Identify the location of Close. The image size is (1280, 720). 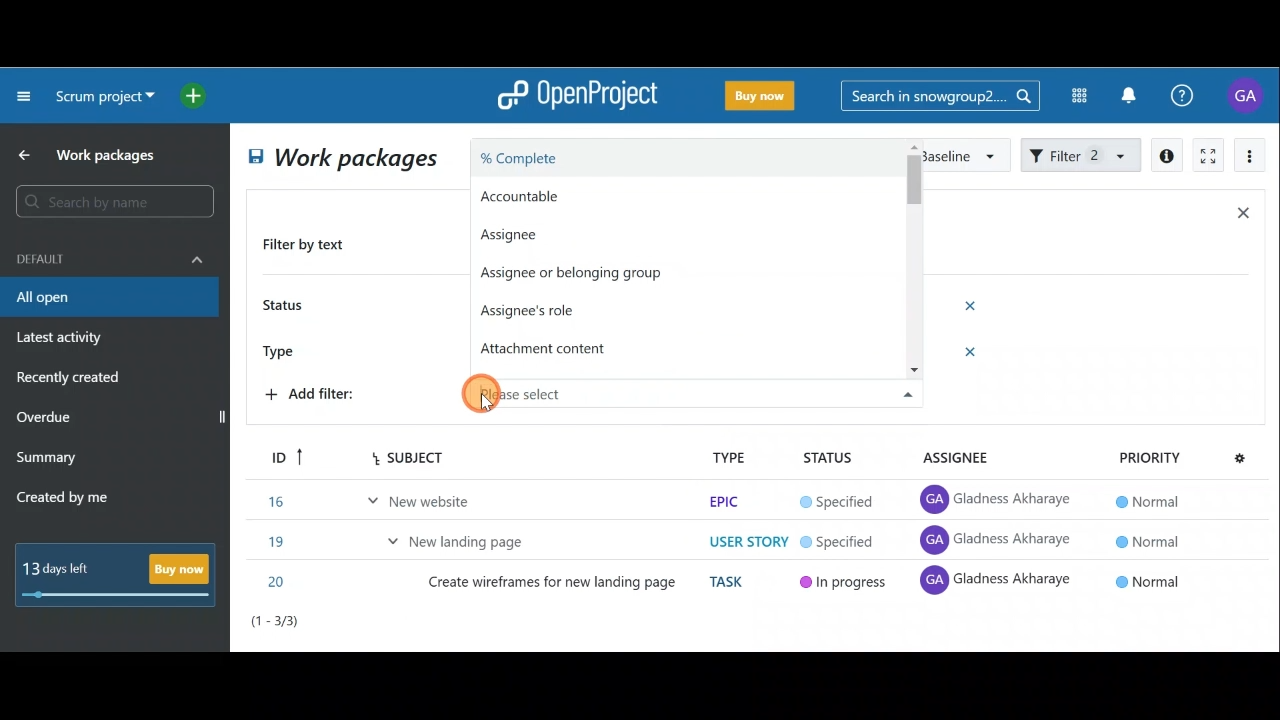
(1242, 217).